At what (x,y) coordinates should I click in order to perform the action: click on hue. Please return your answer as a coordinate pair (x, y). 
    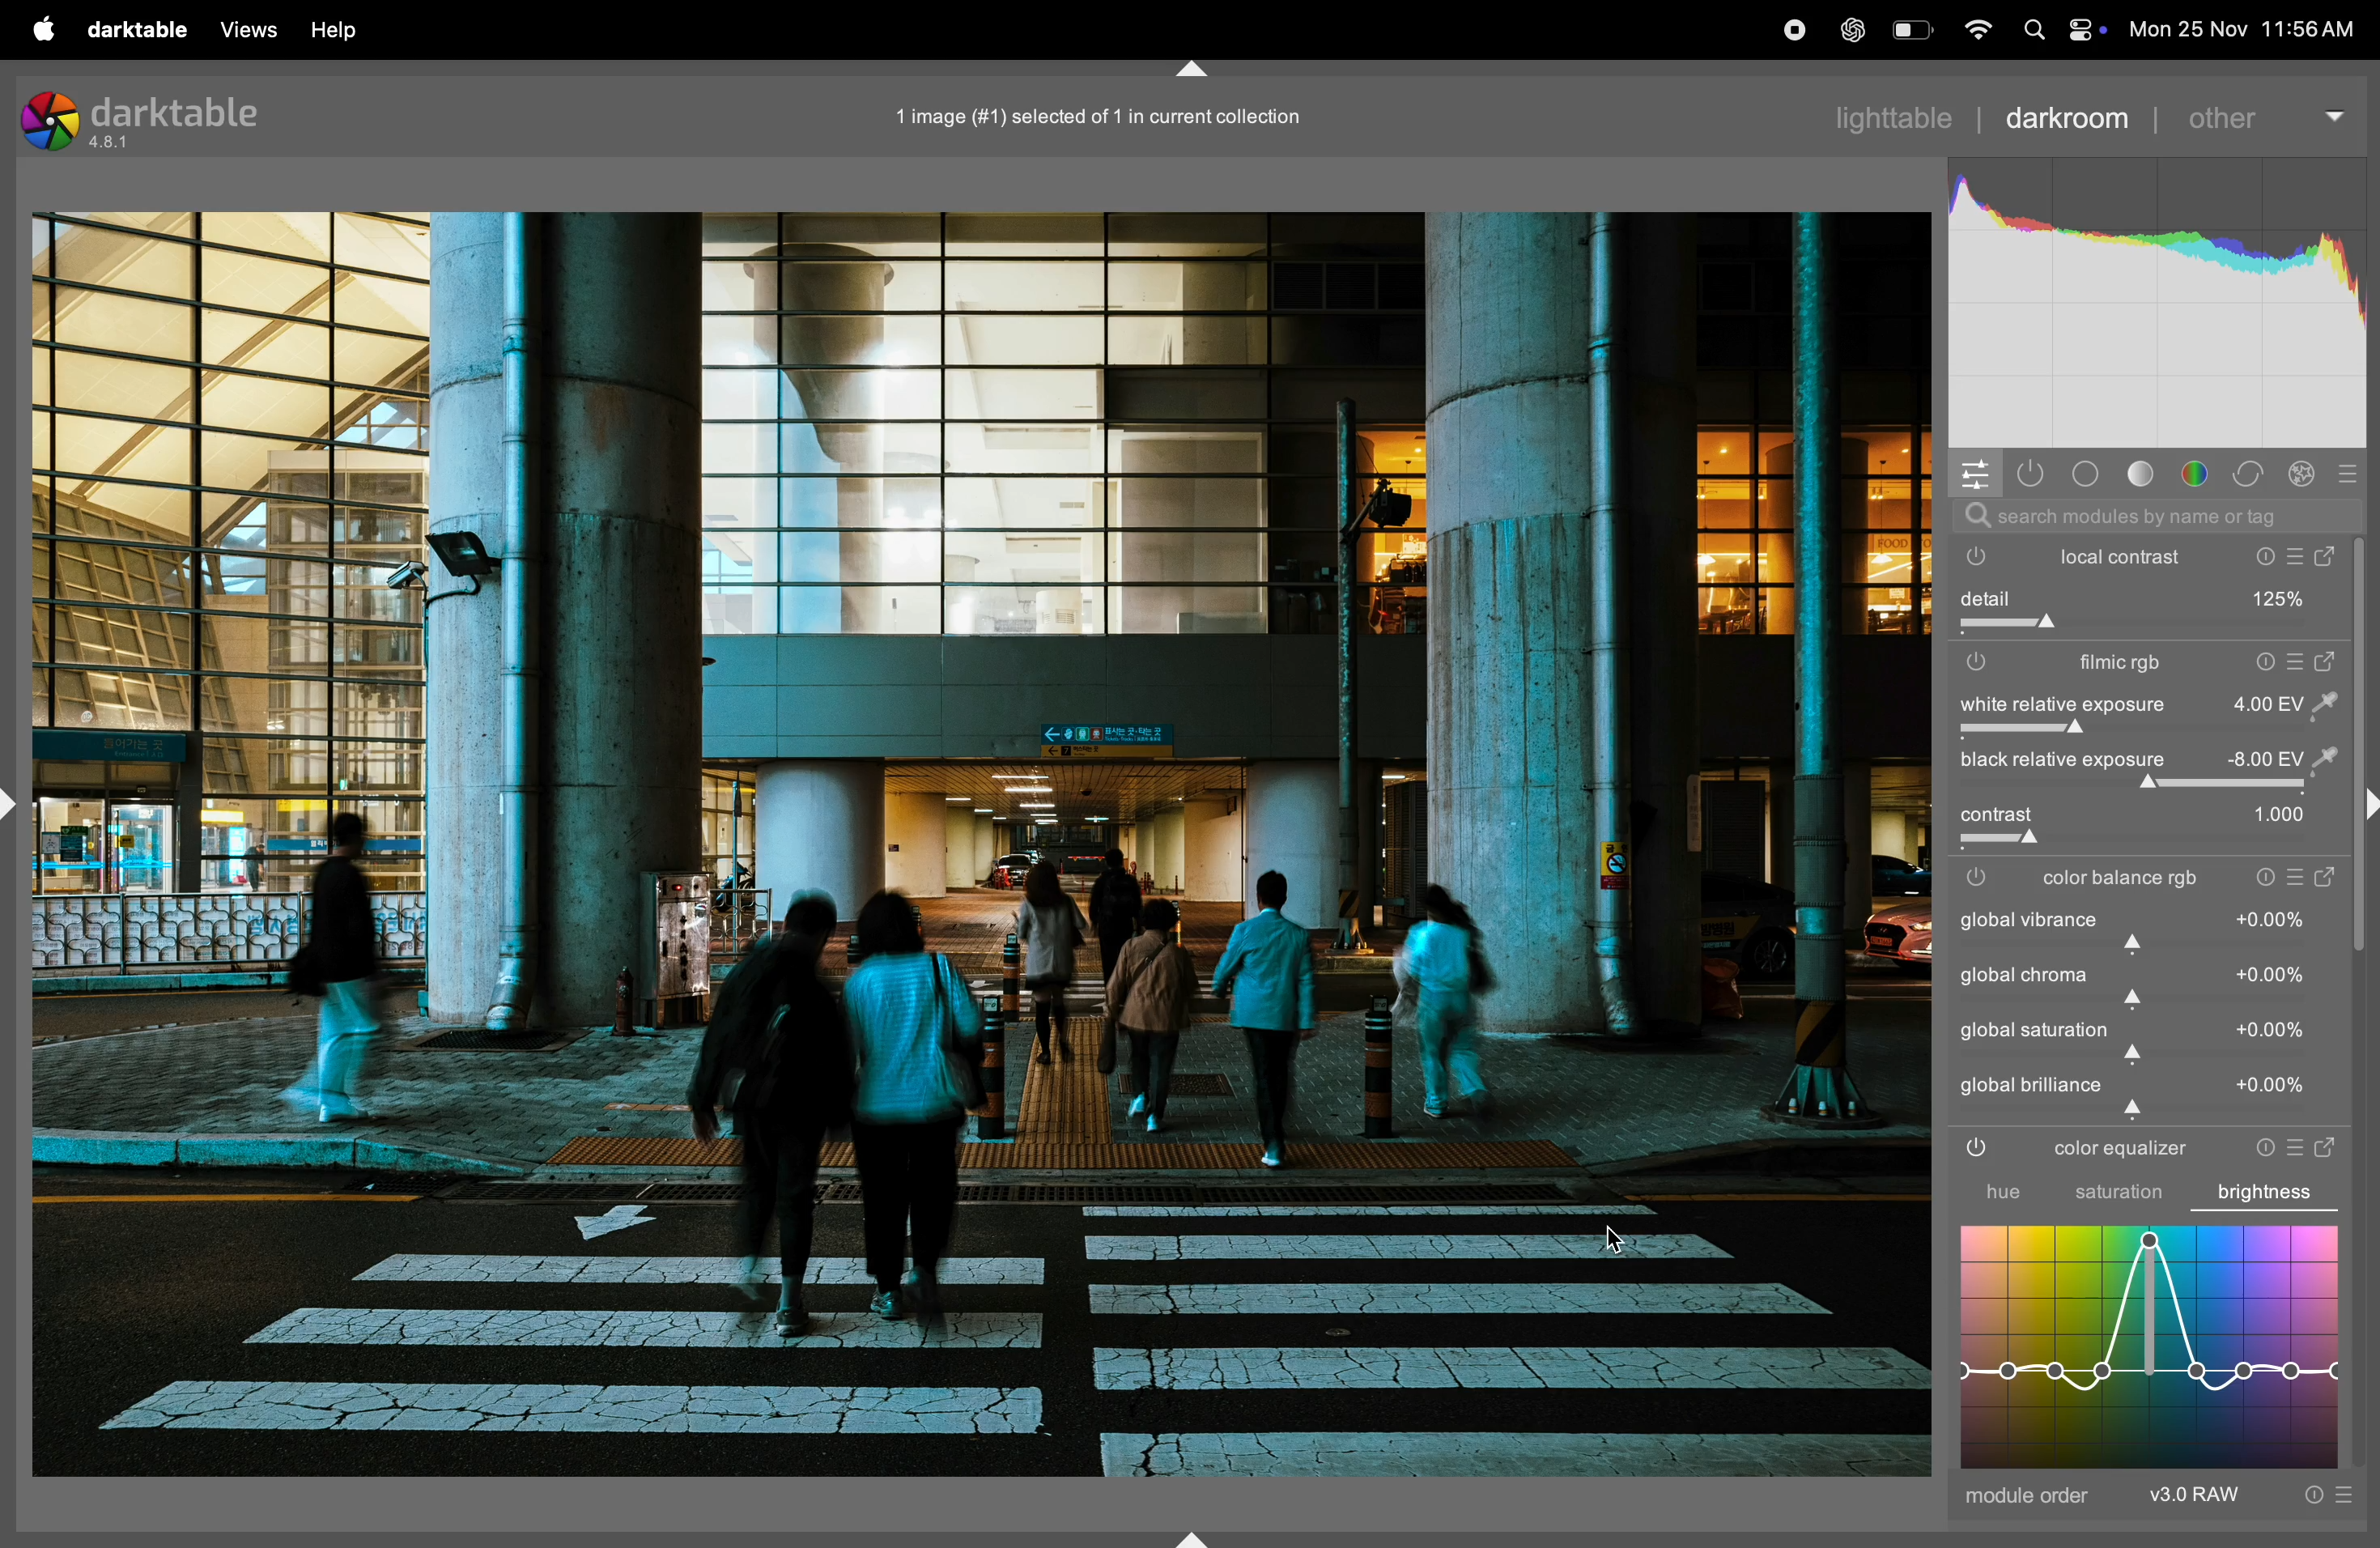
    Looking at the image, I should click on (1985, 1192).